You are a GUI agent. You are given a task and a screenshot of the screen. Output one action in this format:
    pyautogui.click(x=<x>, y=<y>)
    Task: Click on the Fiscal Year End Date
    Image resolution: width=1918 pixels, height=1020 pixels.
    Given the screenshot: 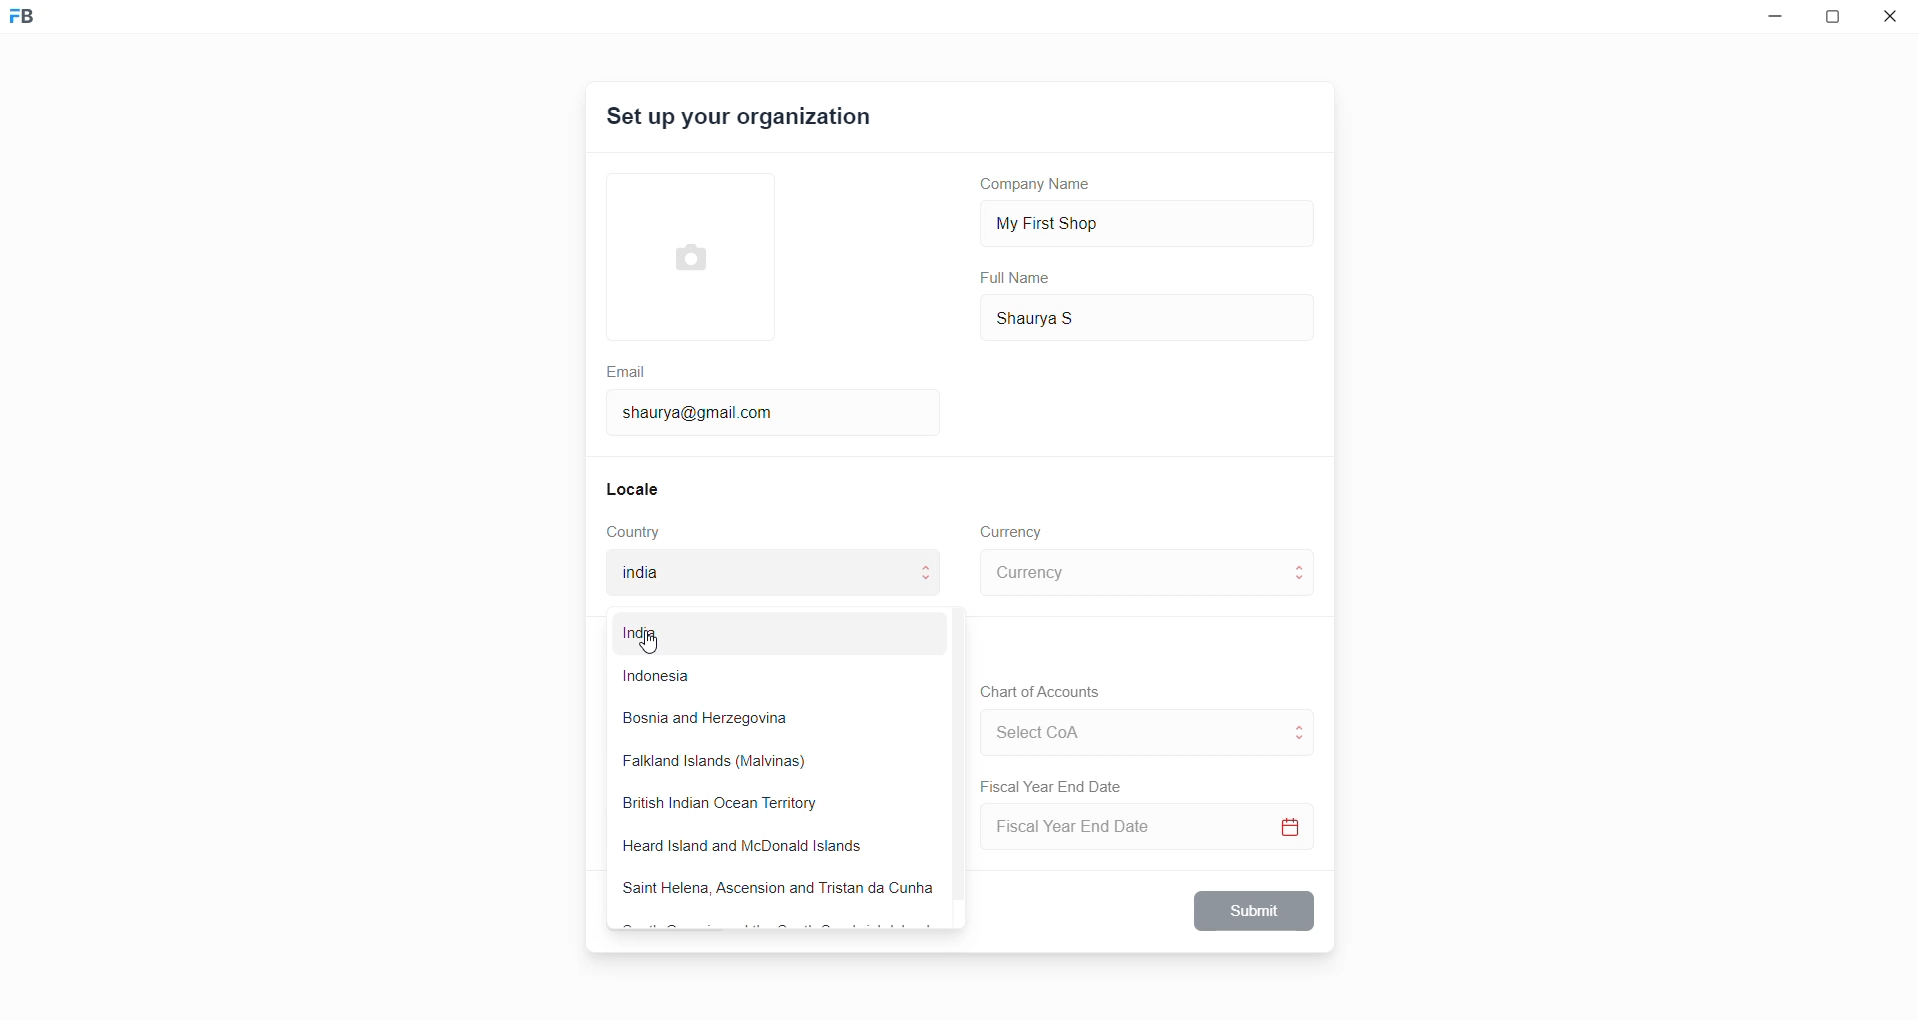 What is the action you would take?
    pyautogui.click(x=1053, y=787)
    